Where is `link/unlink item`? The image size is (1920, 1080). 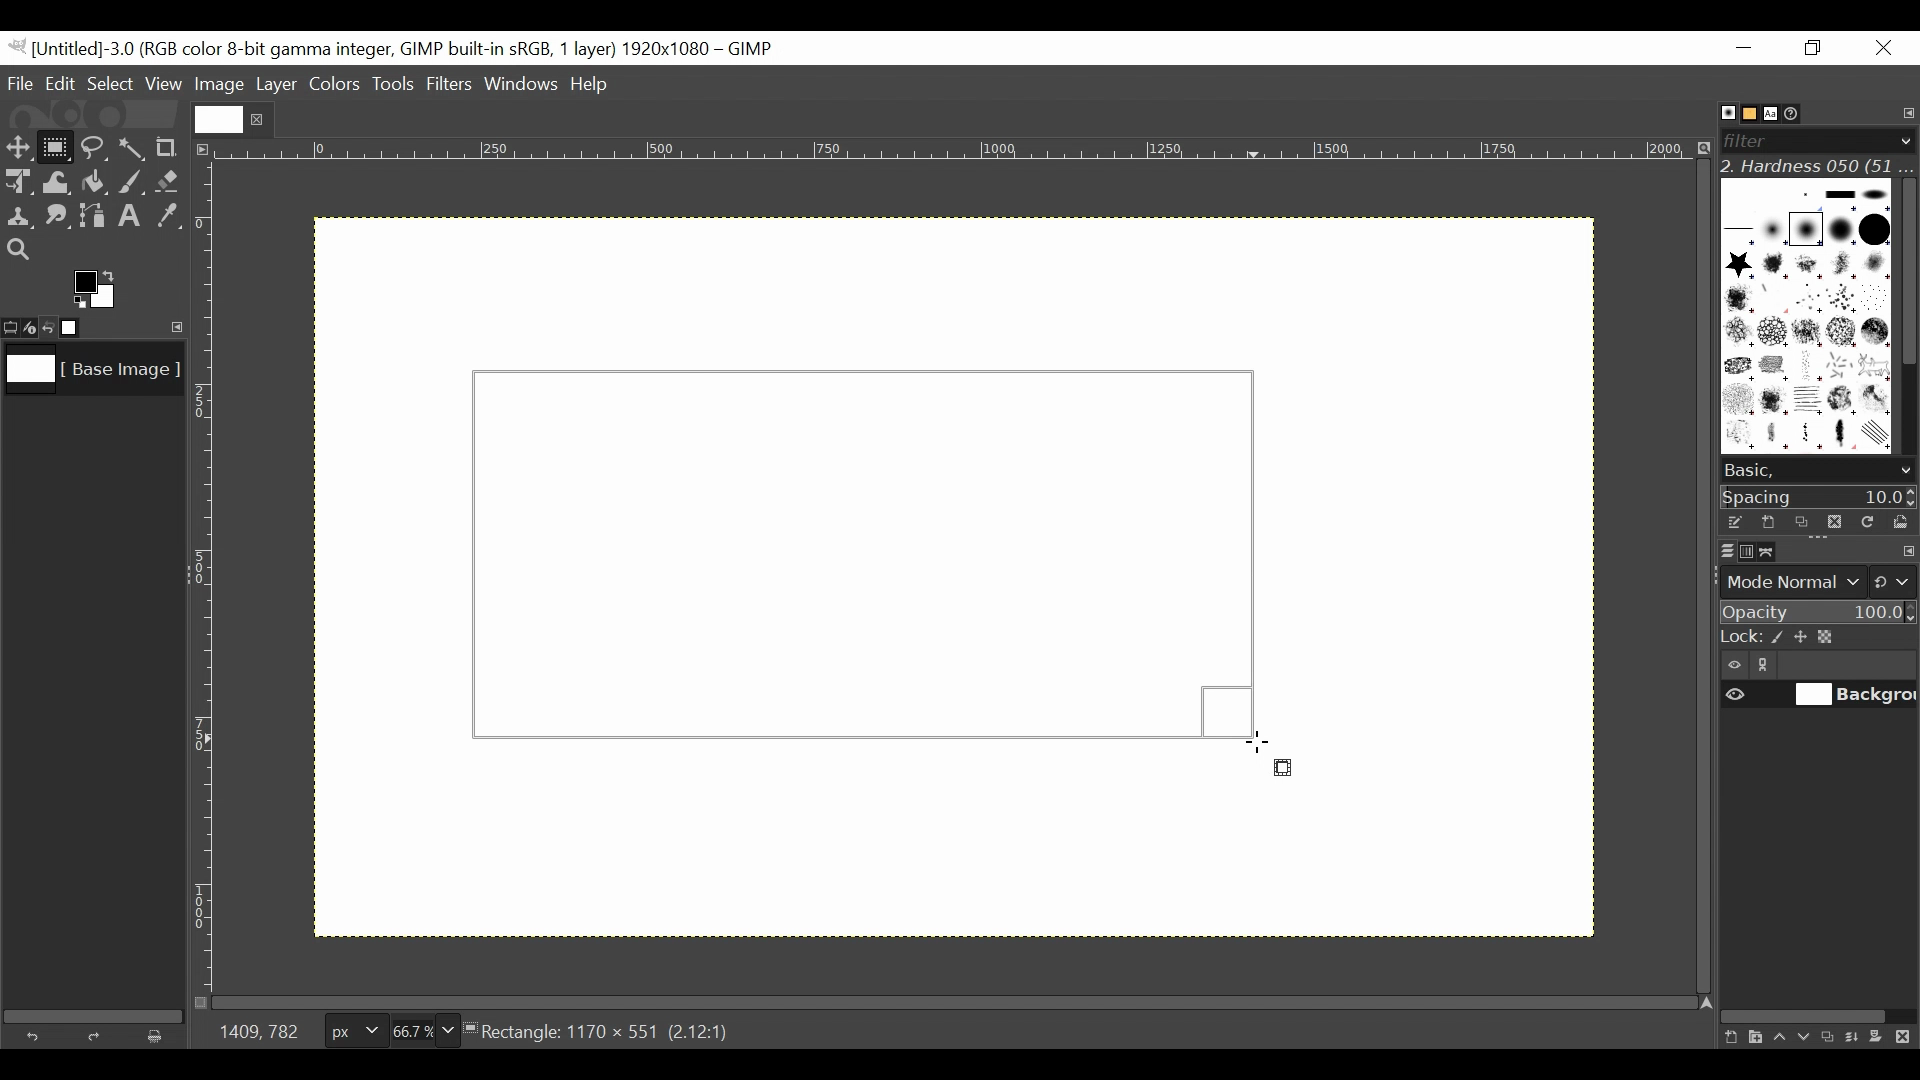 link/unlink item is located at coordinates (1768, 668).